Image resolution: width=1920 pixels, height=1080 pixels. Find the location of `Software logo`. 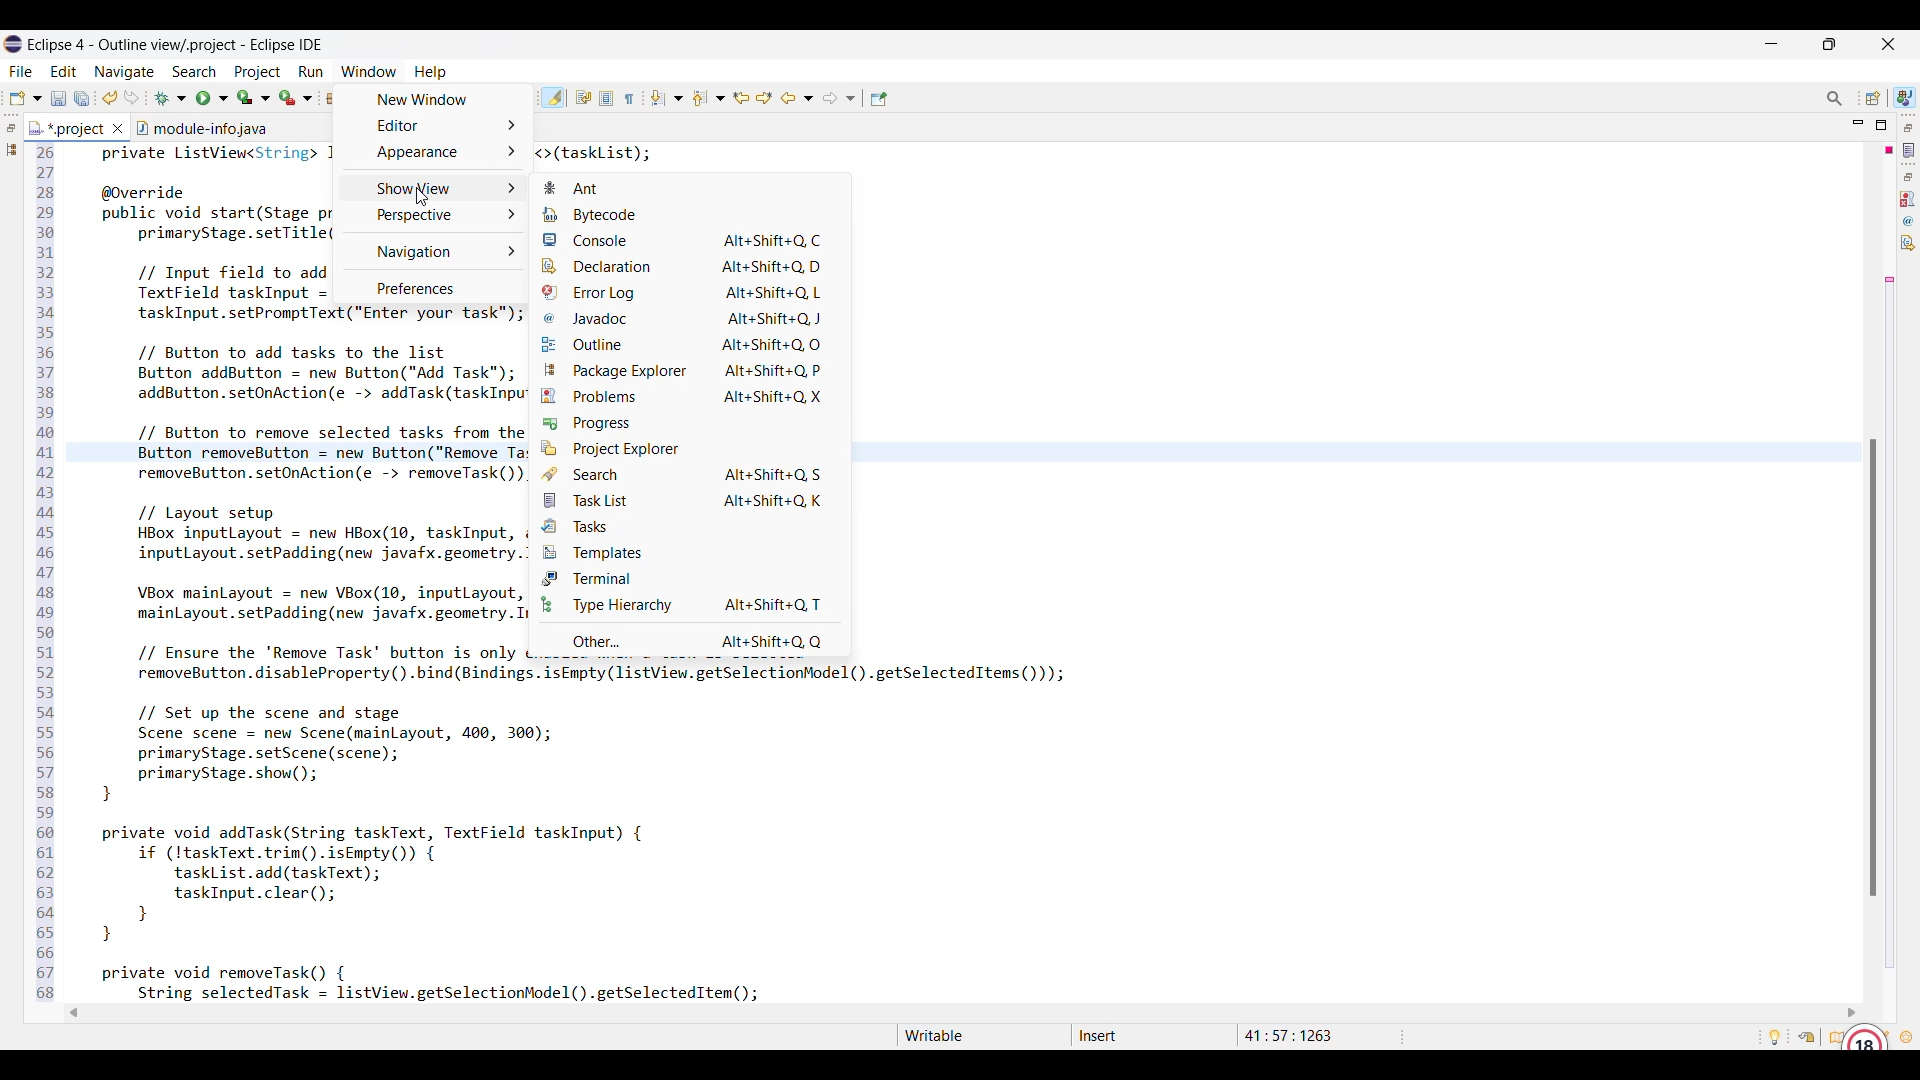

Software logo is located at coordinates (13, 44).